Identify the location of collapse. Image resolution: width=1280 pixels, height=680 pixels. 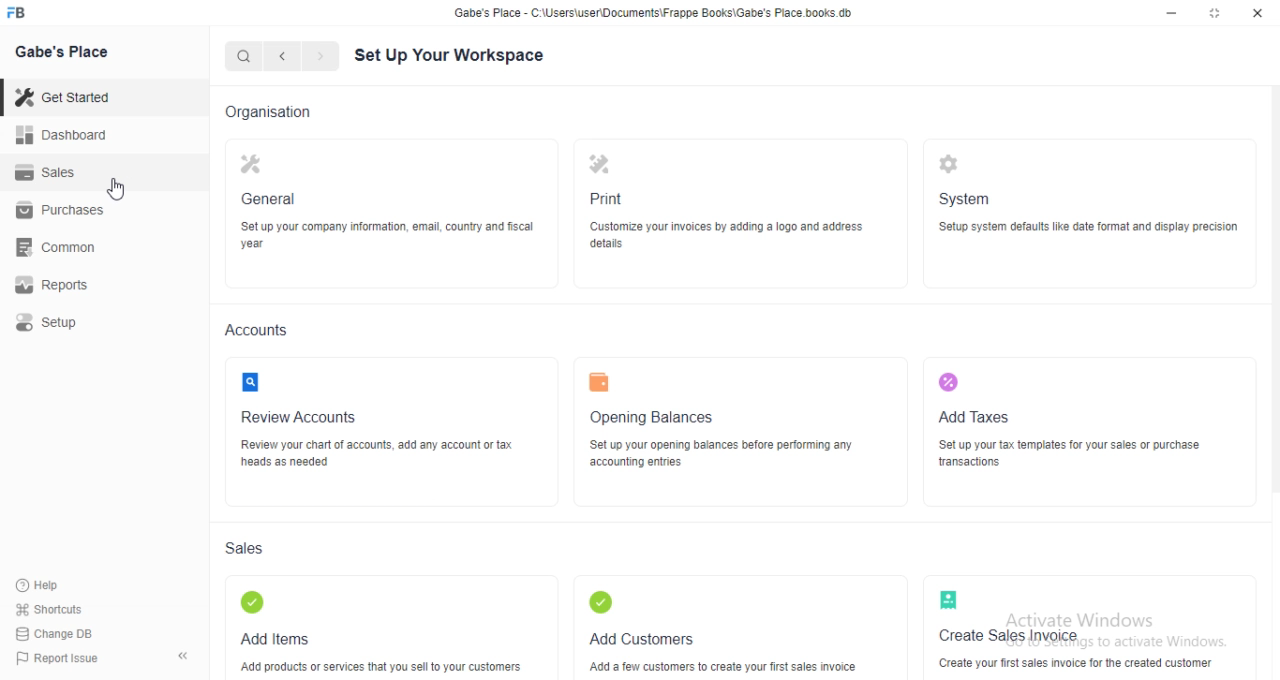
(181, 653).